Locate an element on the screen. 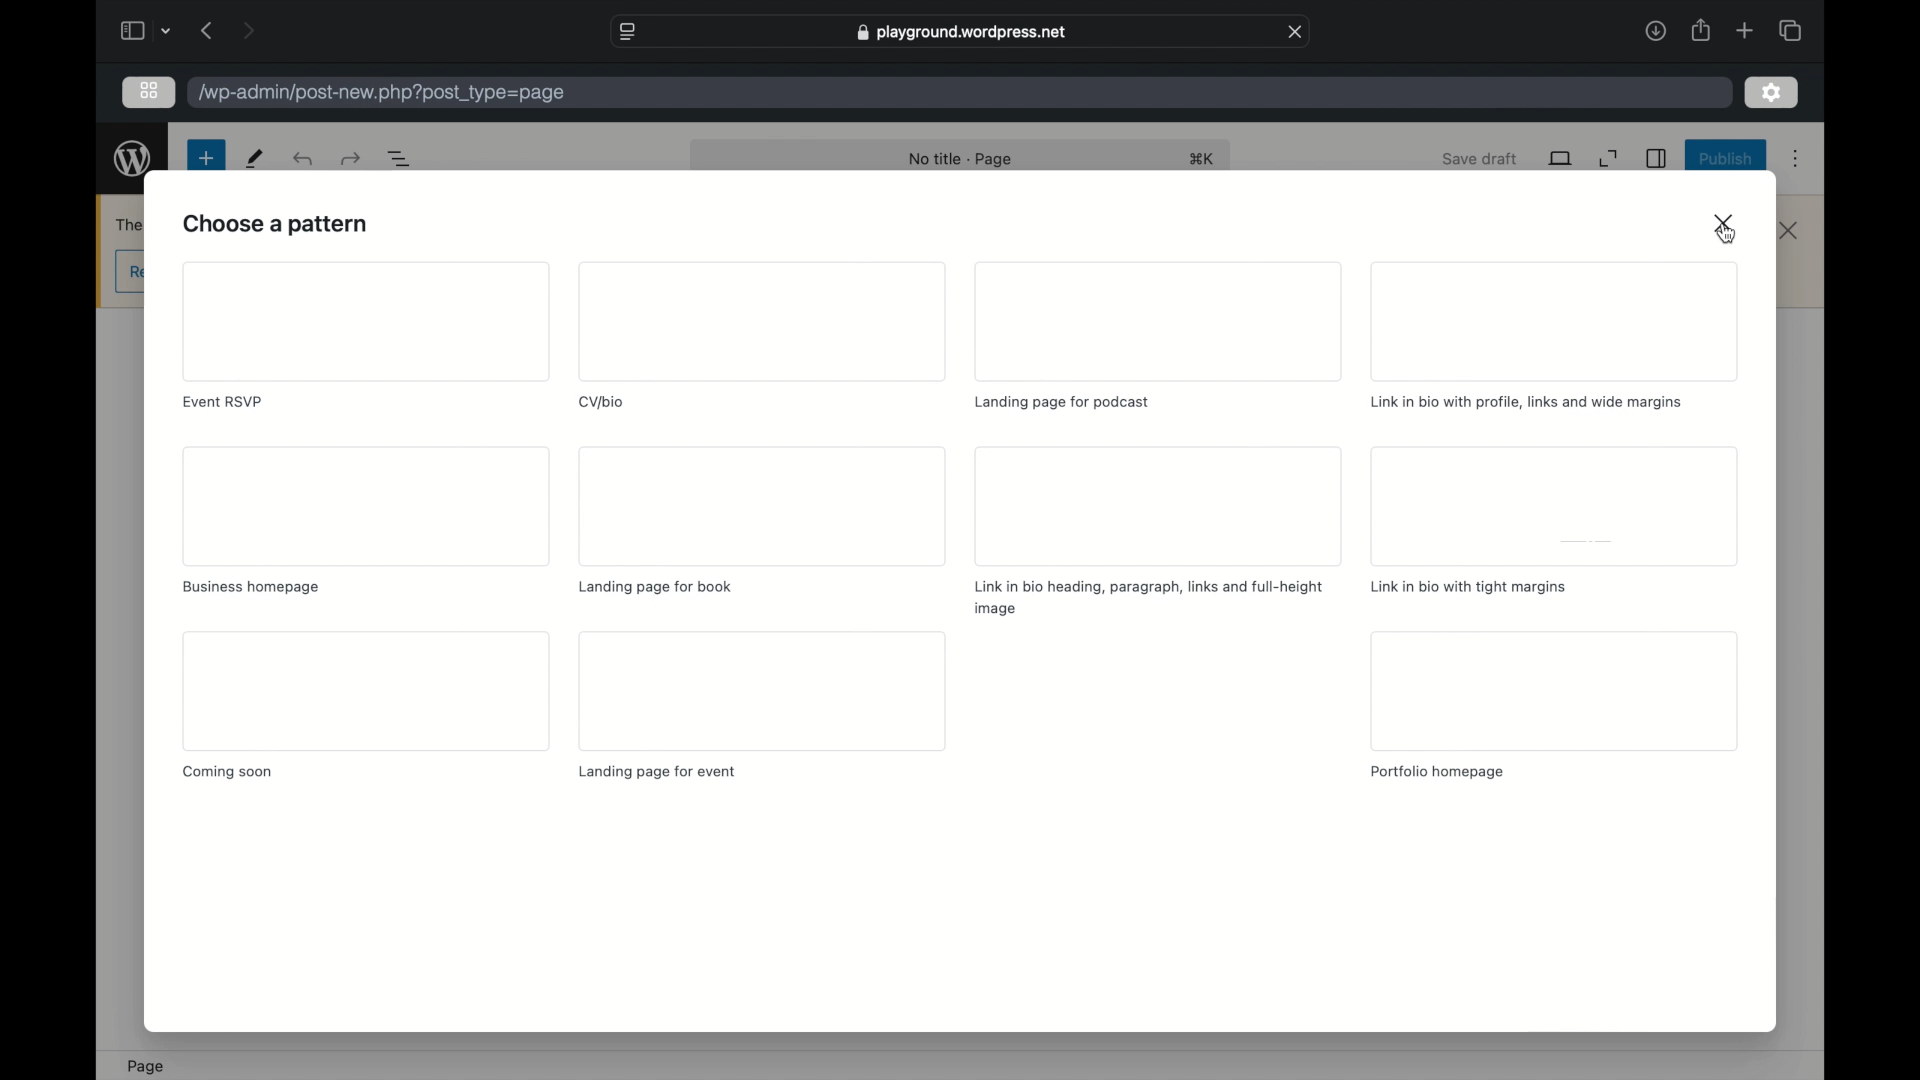  tools is located at coordinates (253, 159).